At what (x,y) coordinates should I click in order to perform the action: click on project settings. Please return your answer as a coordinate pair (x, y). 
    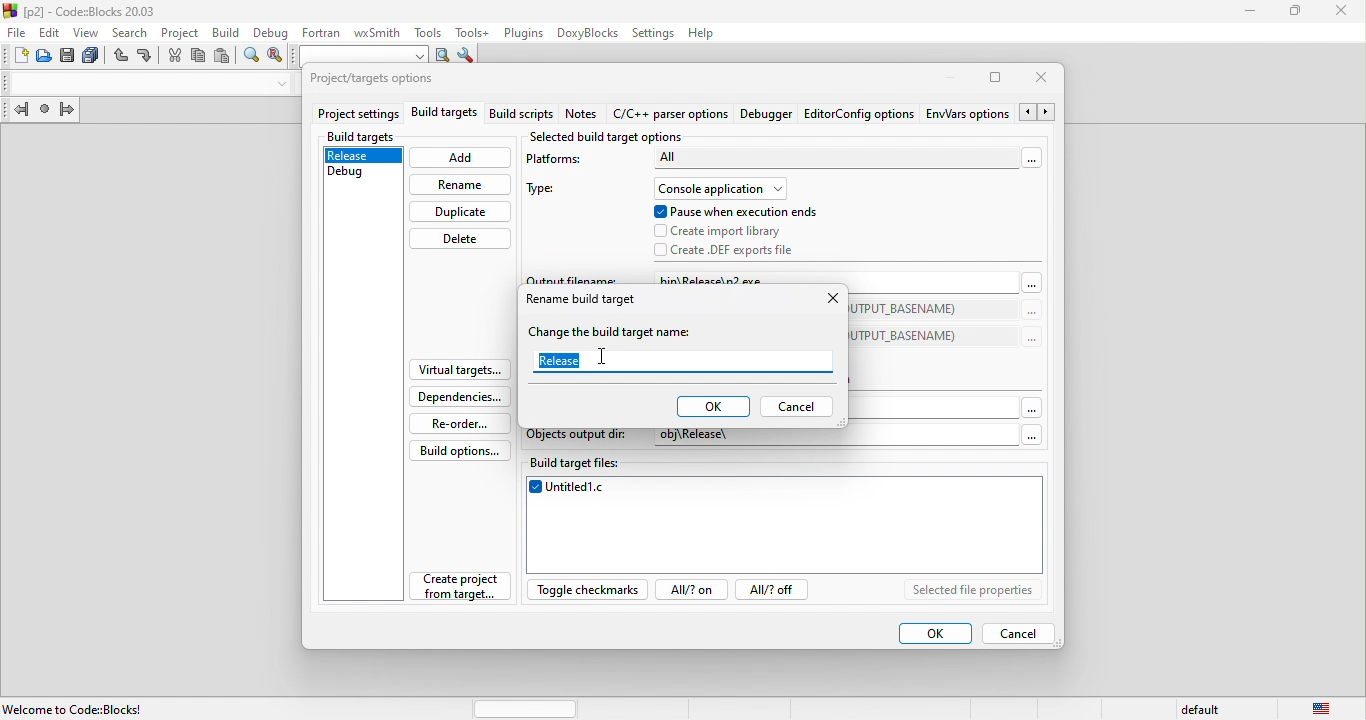
    Looking at the image, I should click on (358, 113).